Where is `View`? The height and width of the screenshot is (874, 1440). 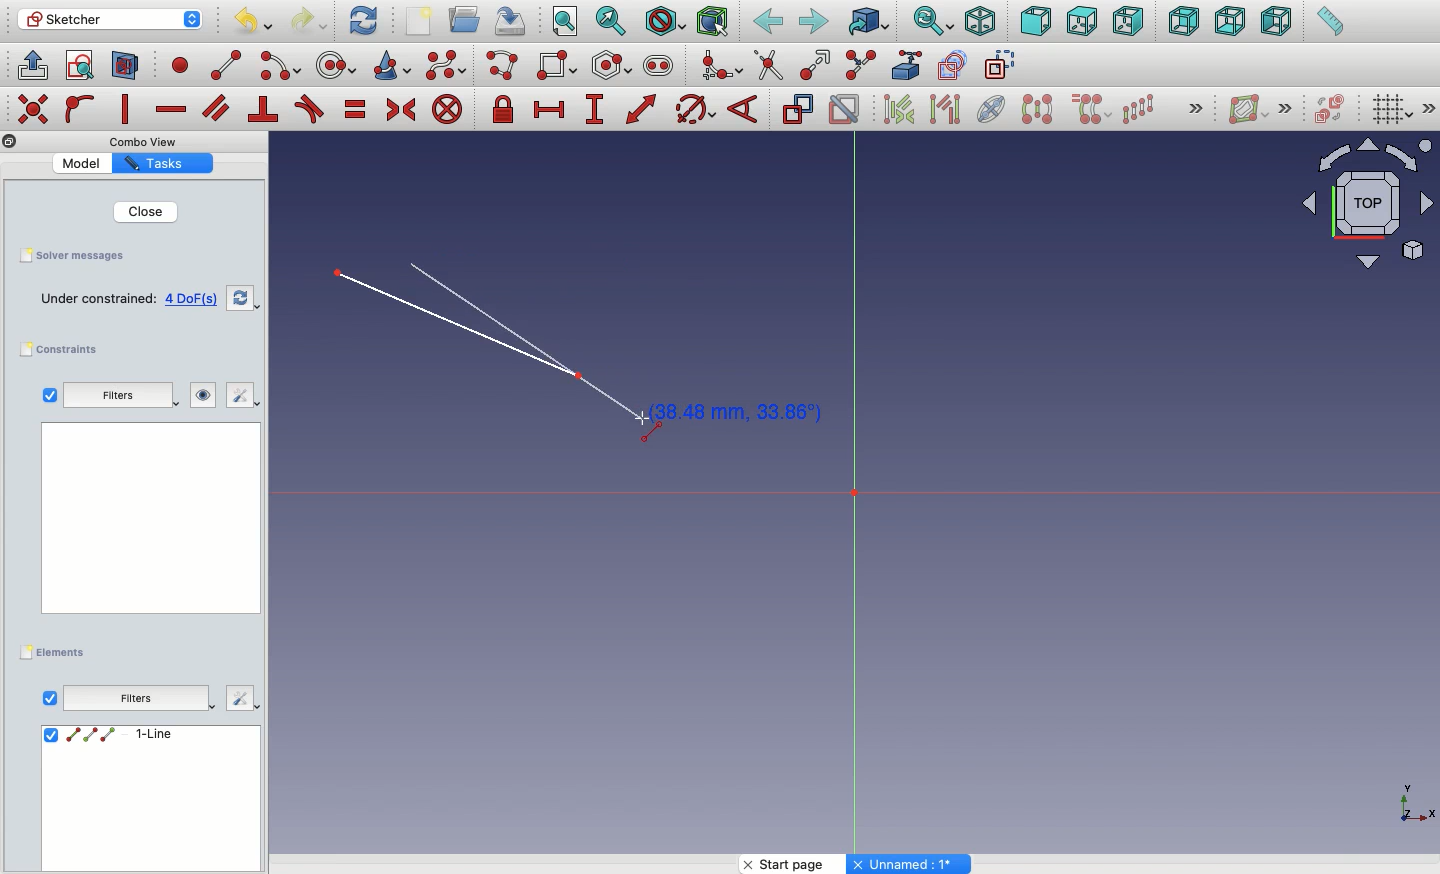 View is located at coordinates (49, 697).